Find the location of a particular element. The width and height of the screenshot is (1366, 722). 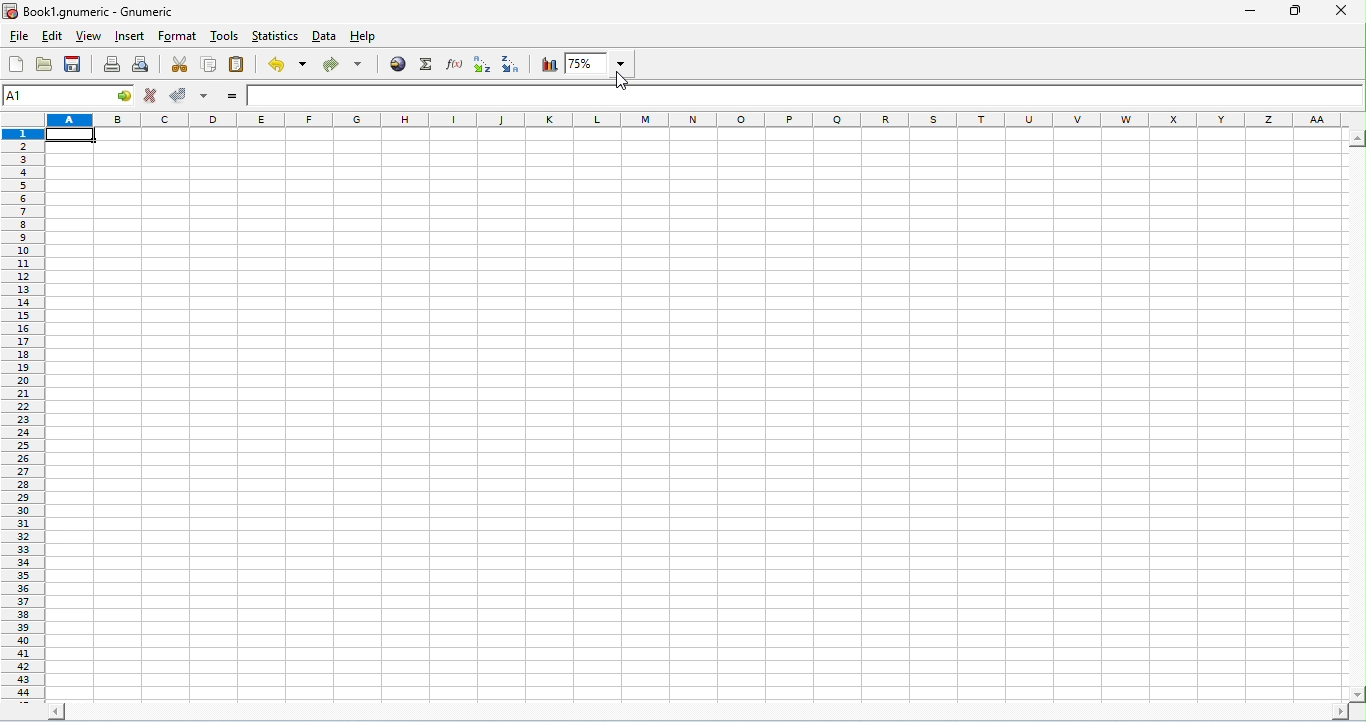

sort descending is located at coordinates (512, 64).